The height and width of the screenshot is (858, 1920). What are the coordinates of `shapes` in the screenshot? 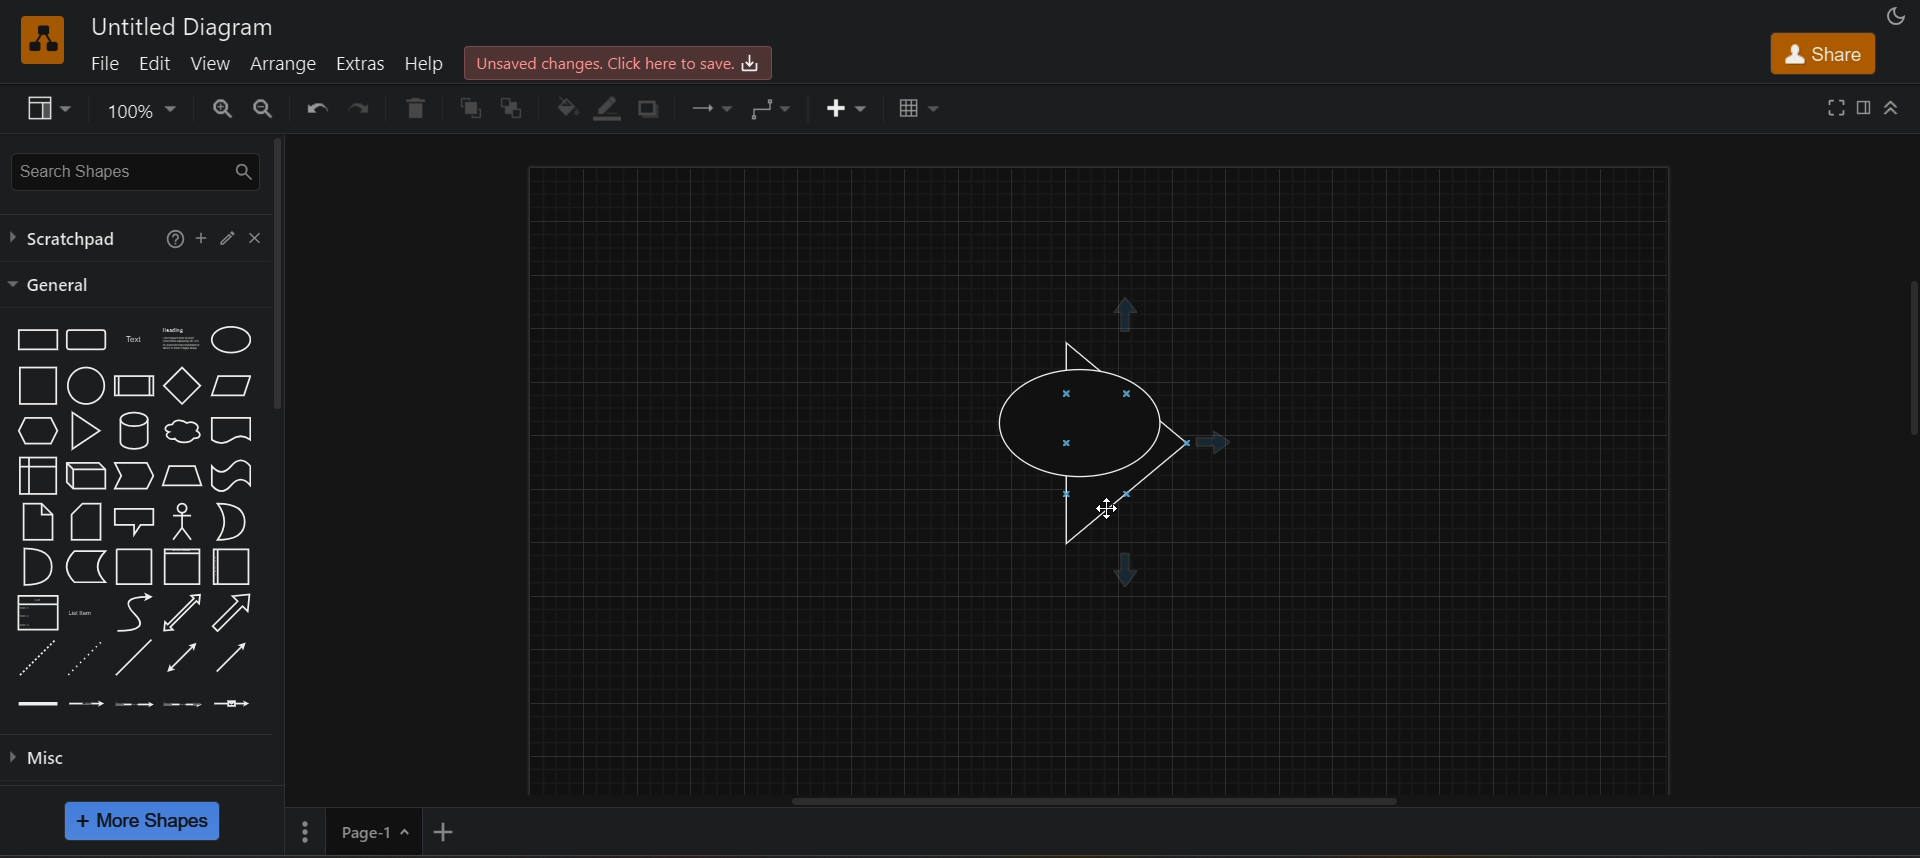 It's located at (1112, 433).